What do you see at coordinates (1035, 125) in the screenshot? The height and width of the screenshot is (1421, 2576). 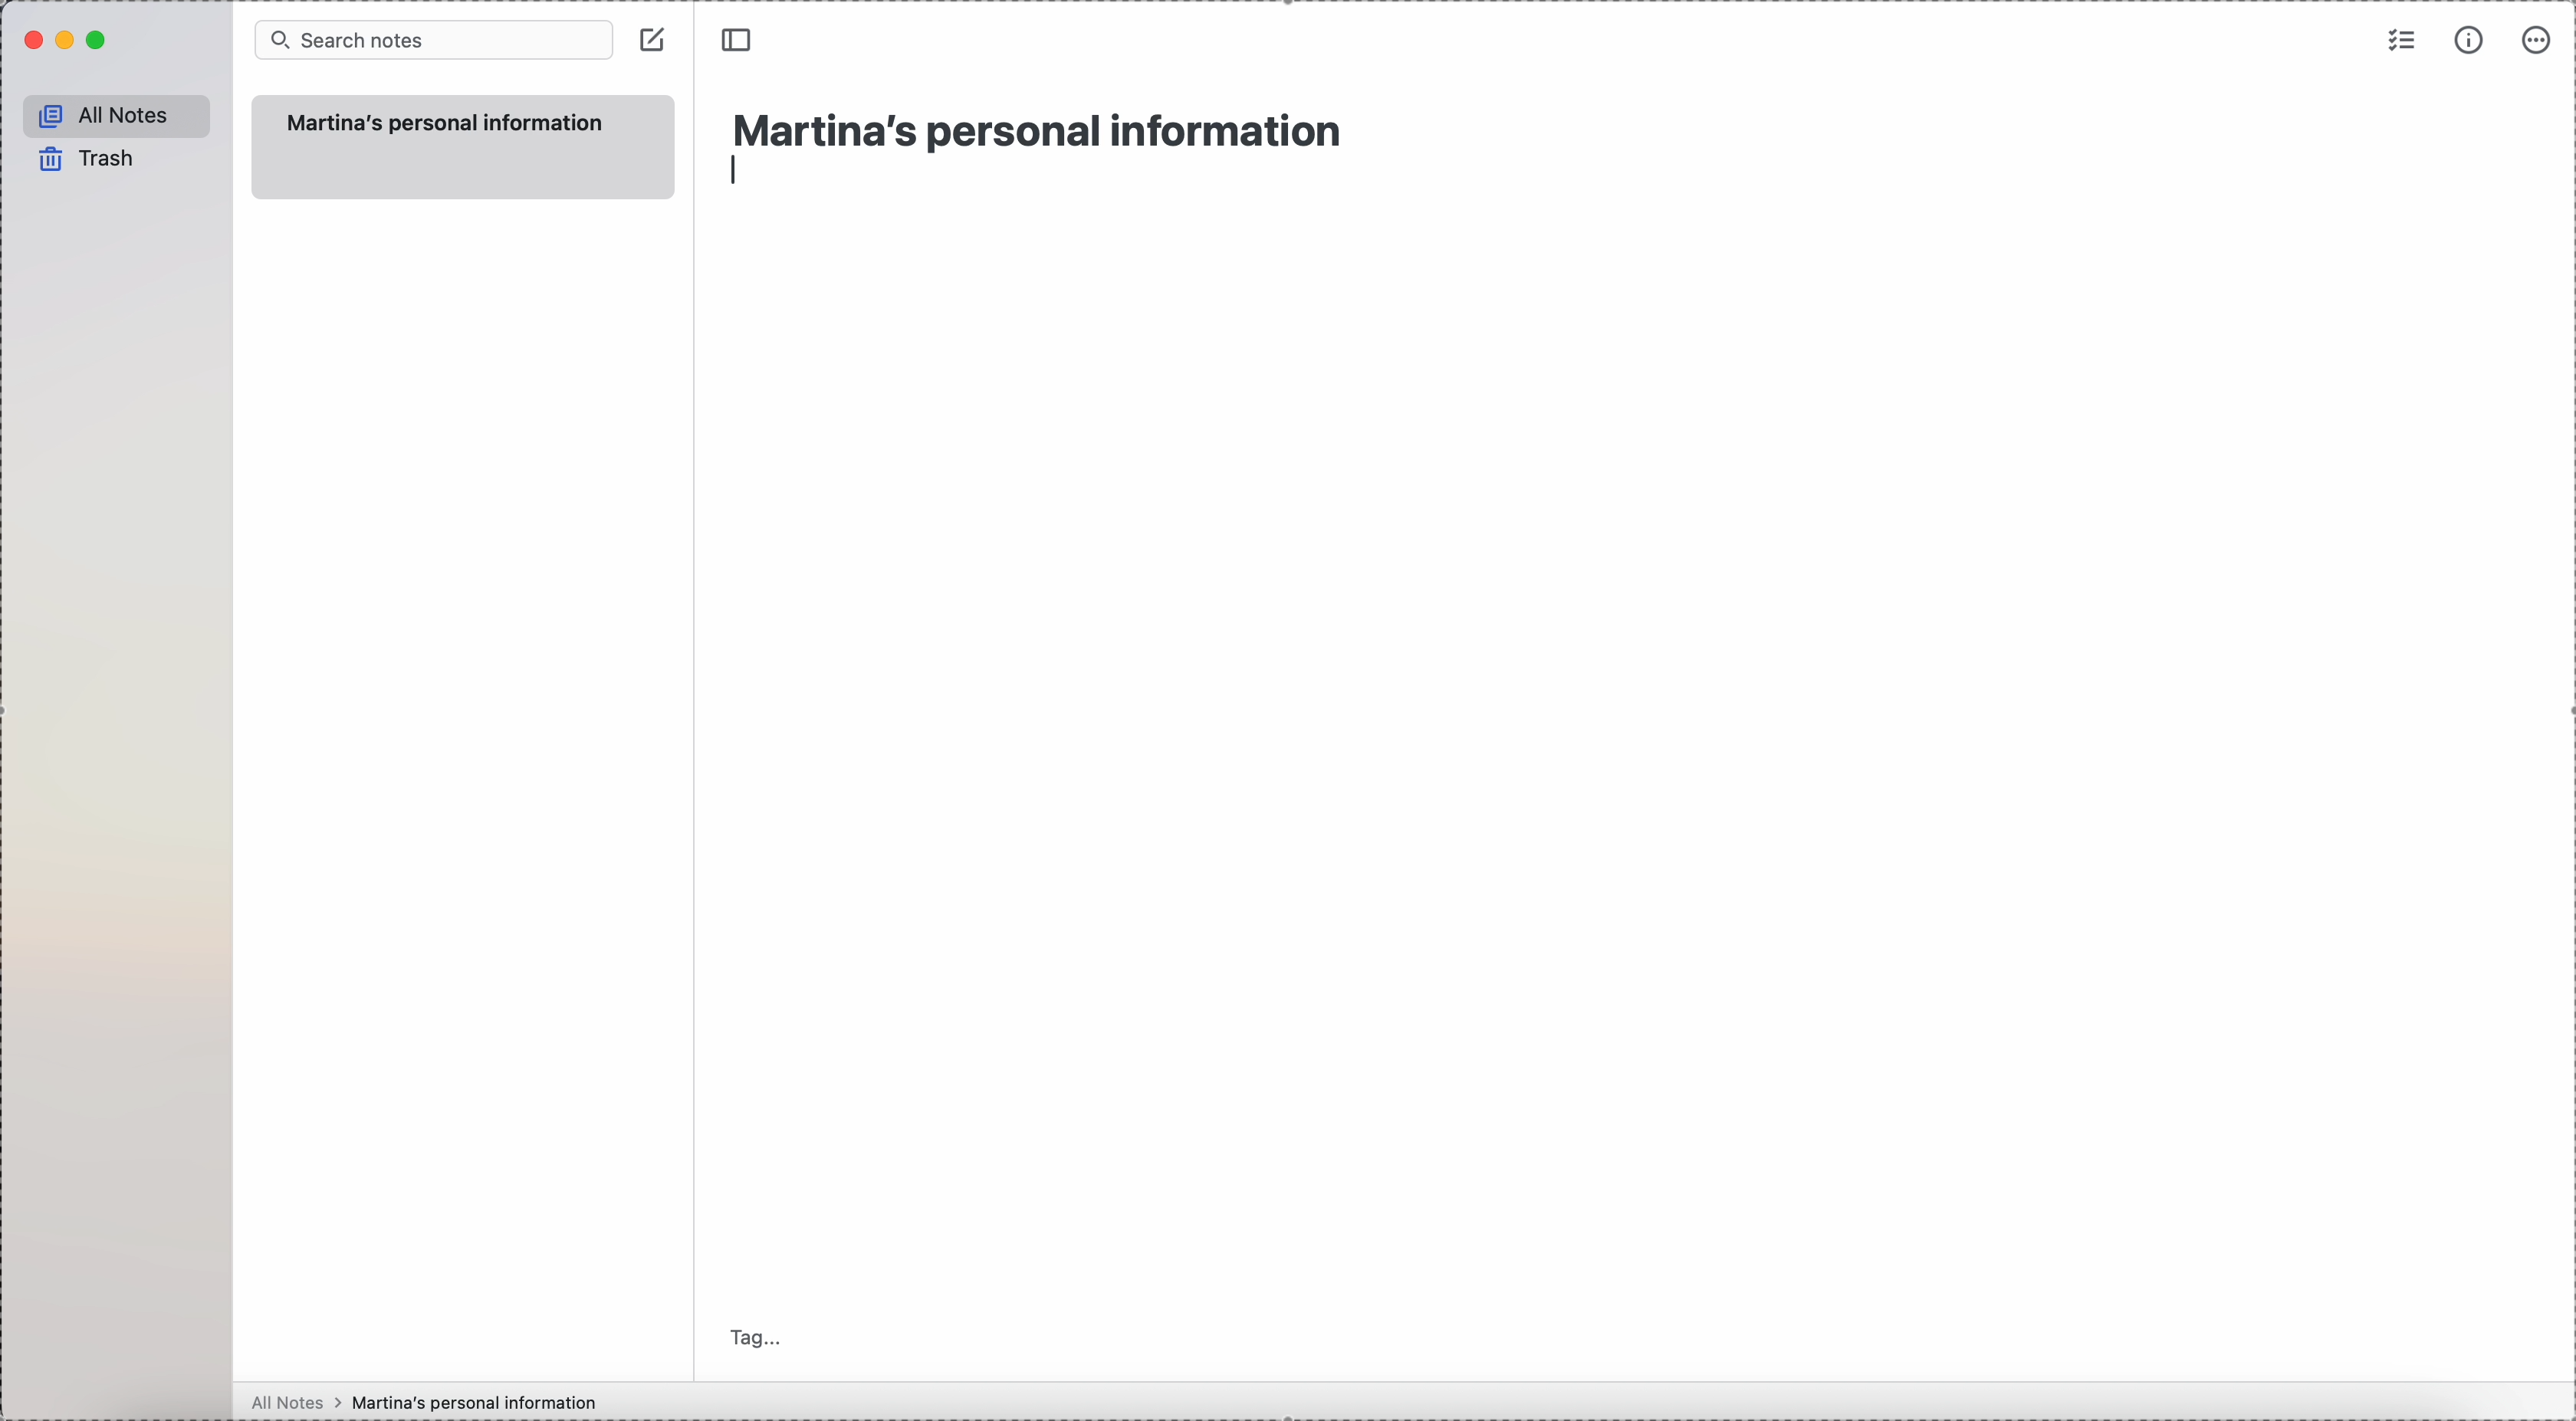 I see `title: Martina's personal information` at bounding box center [1035, 125].